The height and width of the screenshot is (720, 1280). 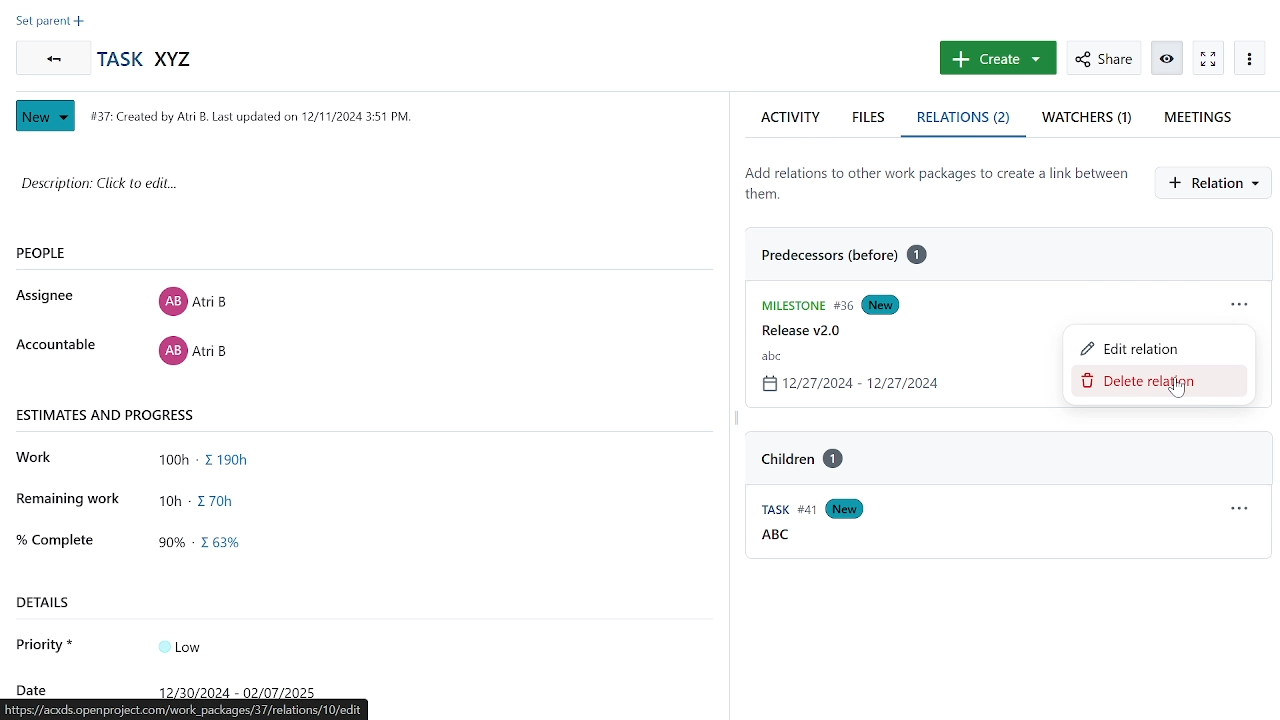 I want to click on task date 12/27/2024-12/27/2024, so click(x=854, y=386).